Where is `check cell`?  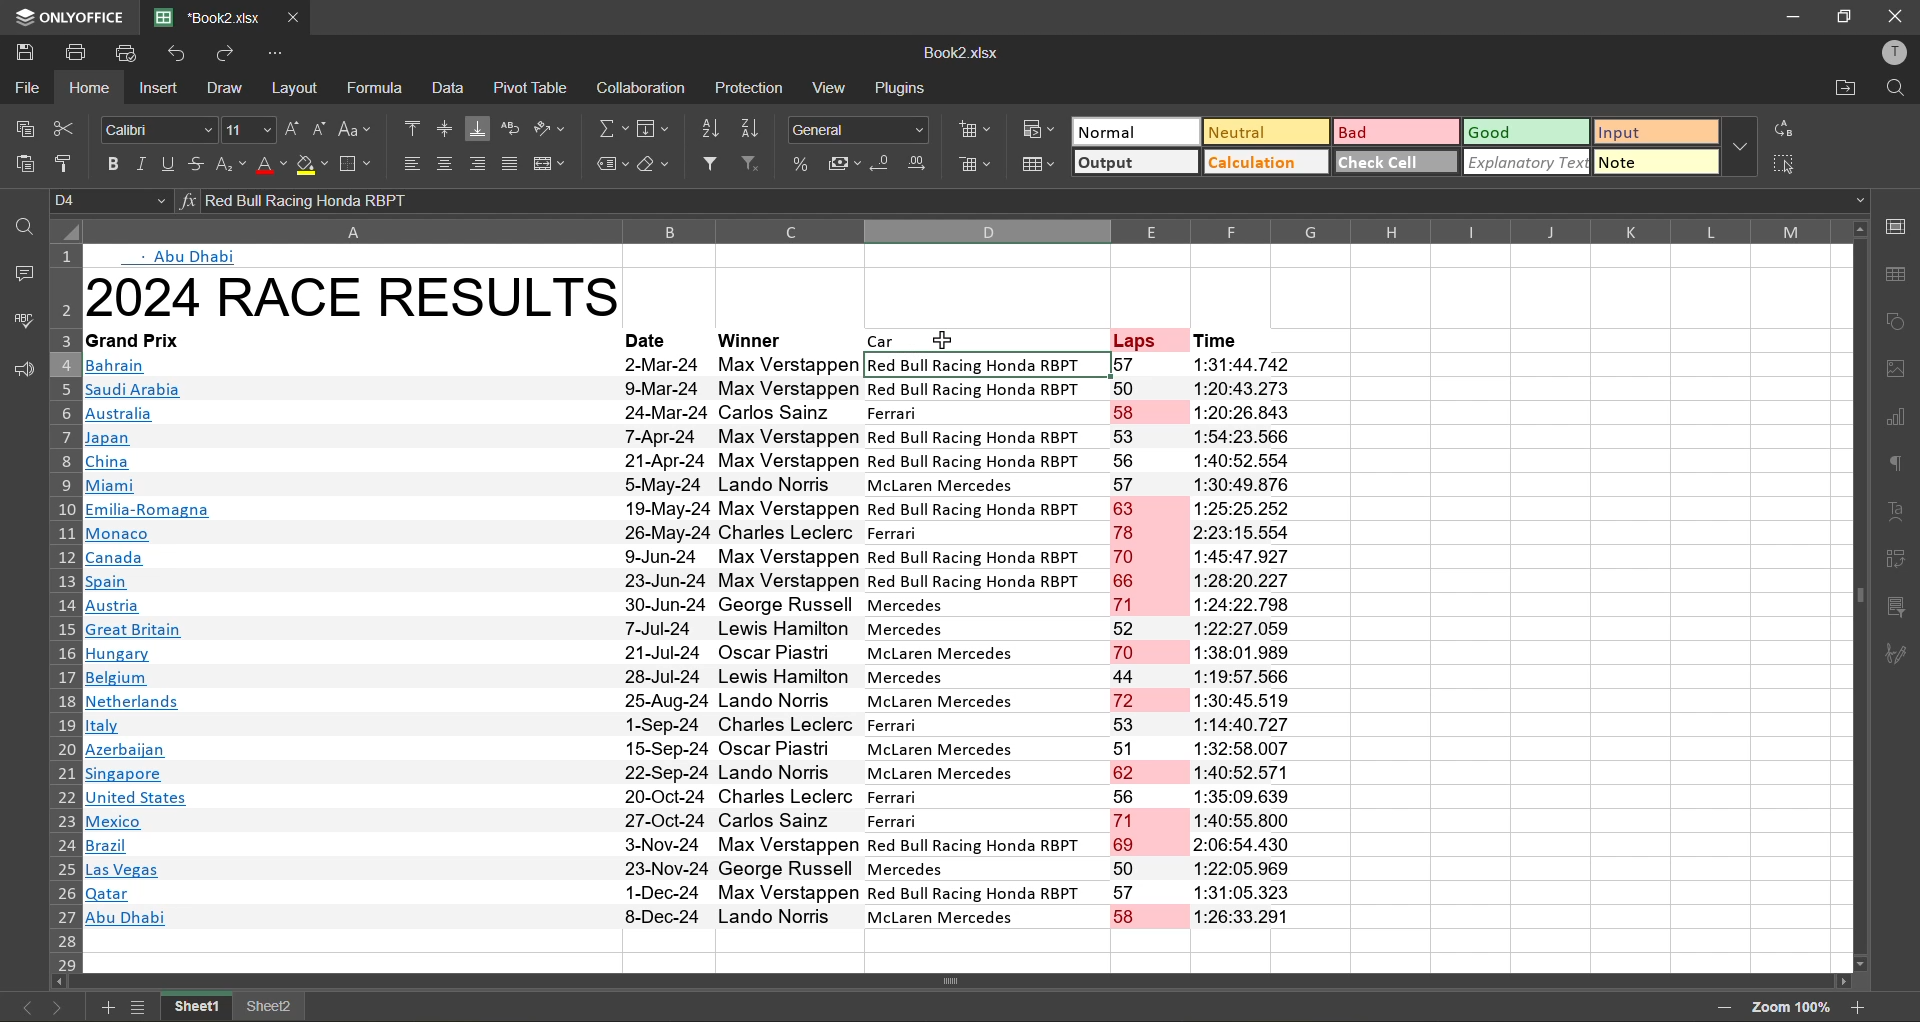
check cell is located at coordinates (1393, 164).